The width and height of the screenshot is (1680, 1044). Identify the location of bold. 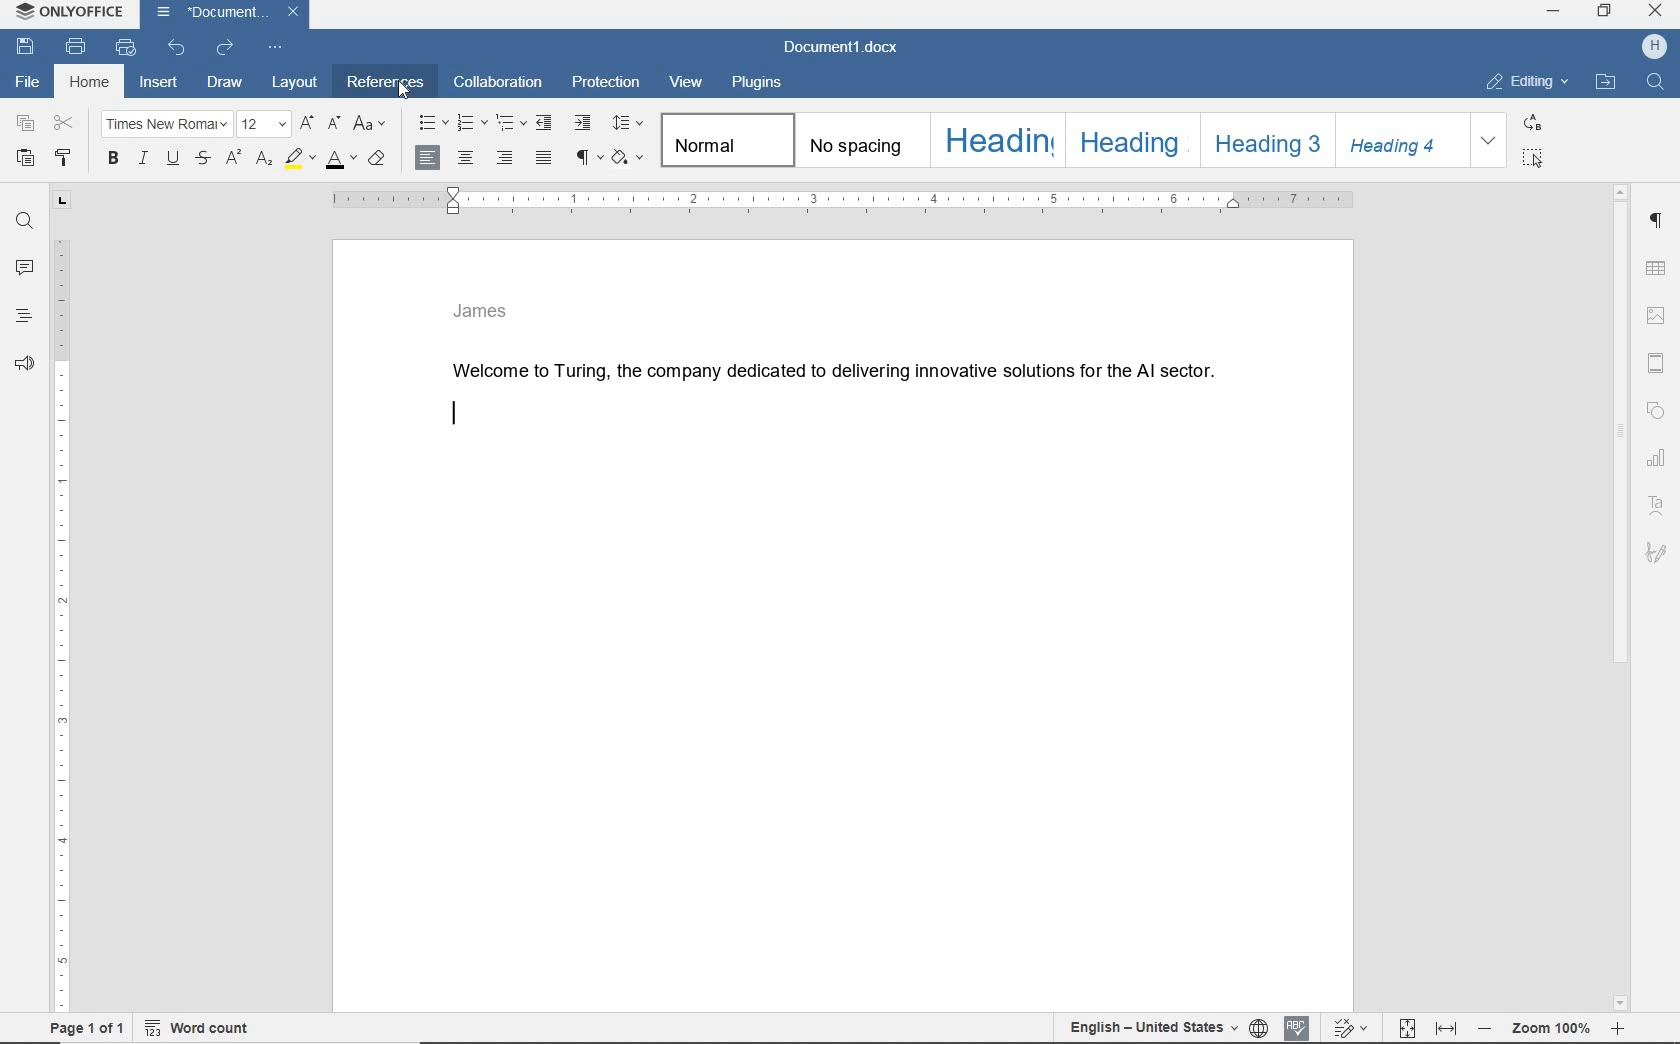
(114, 160).